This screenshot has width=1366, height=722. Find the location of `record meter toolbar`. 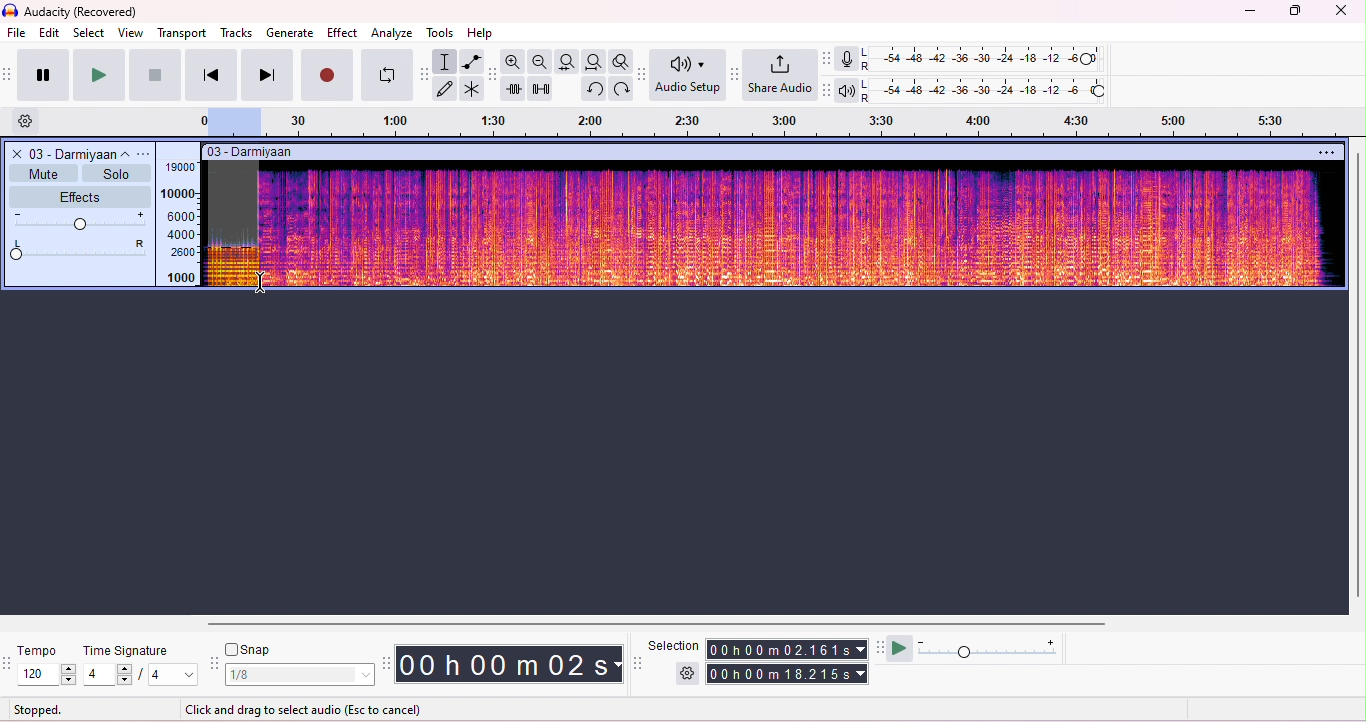

record meter toolbar is located at coordinates (828, 58).